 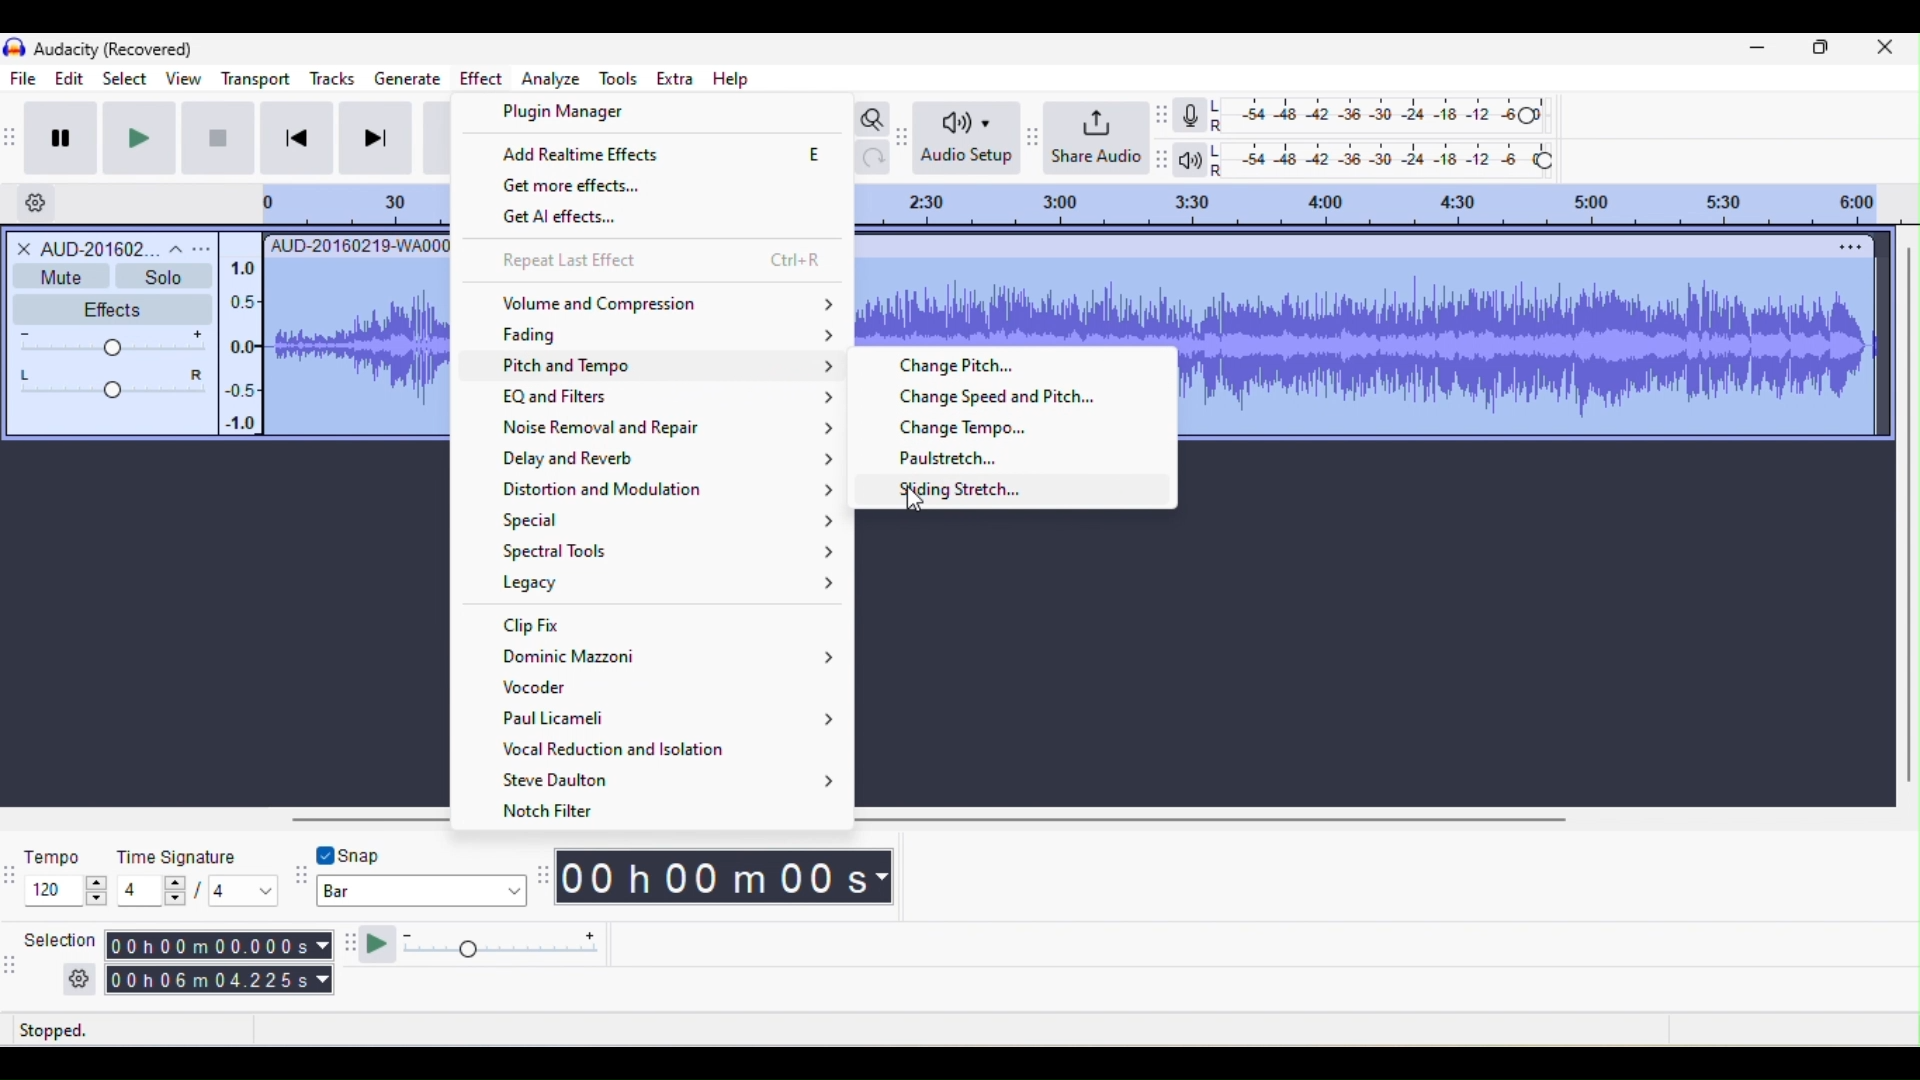 I want to click on Vcoder, so click(x=614, y=690).